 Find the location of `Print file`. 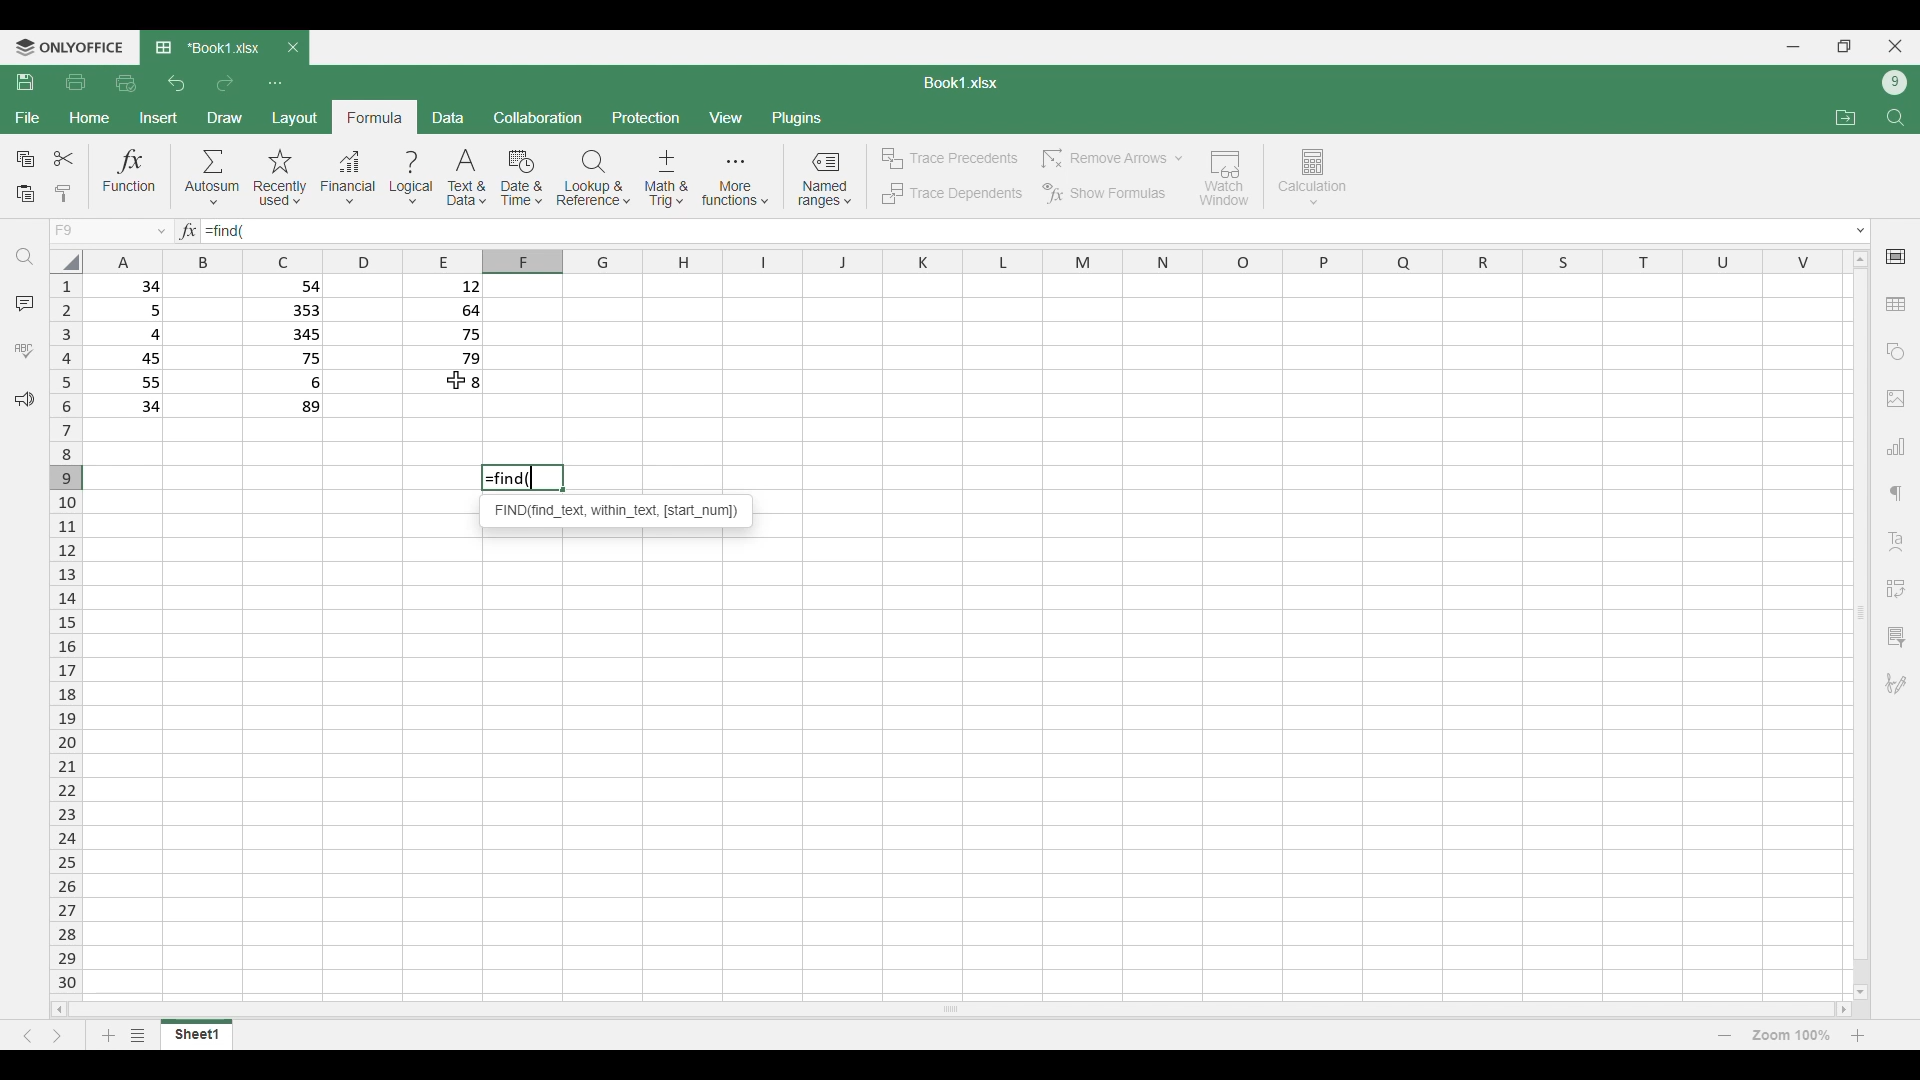

Print file is located at coordinates (76, 83).